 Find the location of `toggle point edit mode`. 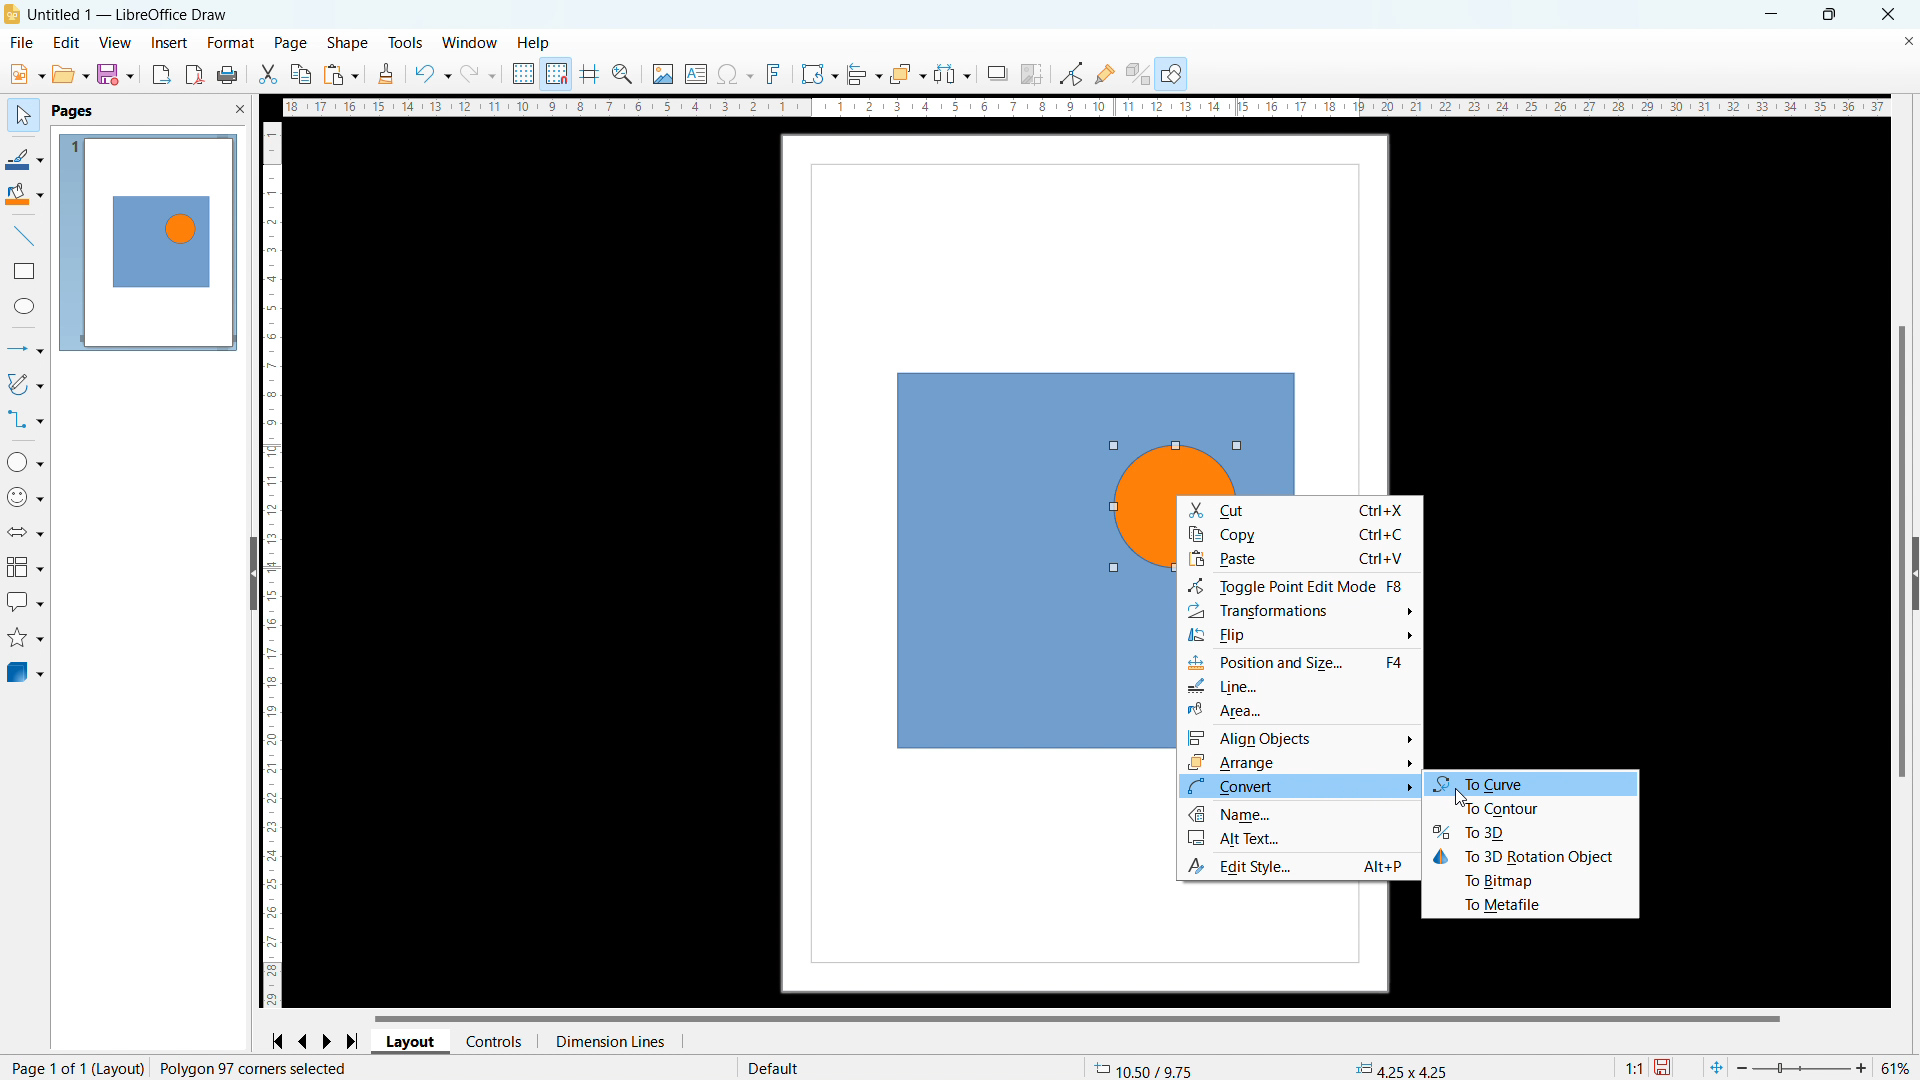

toggle point edit mode is located at coordinates (1071, 73).